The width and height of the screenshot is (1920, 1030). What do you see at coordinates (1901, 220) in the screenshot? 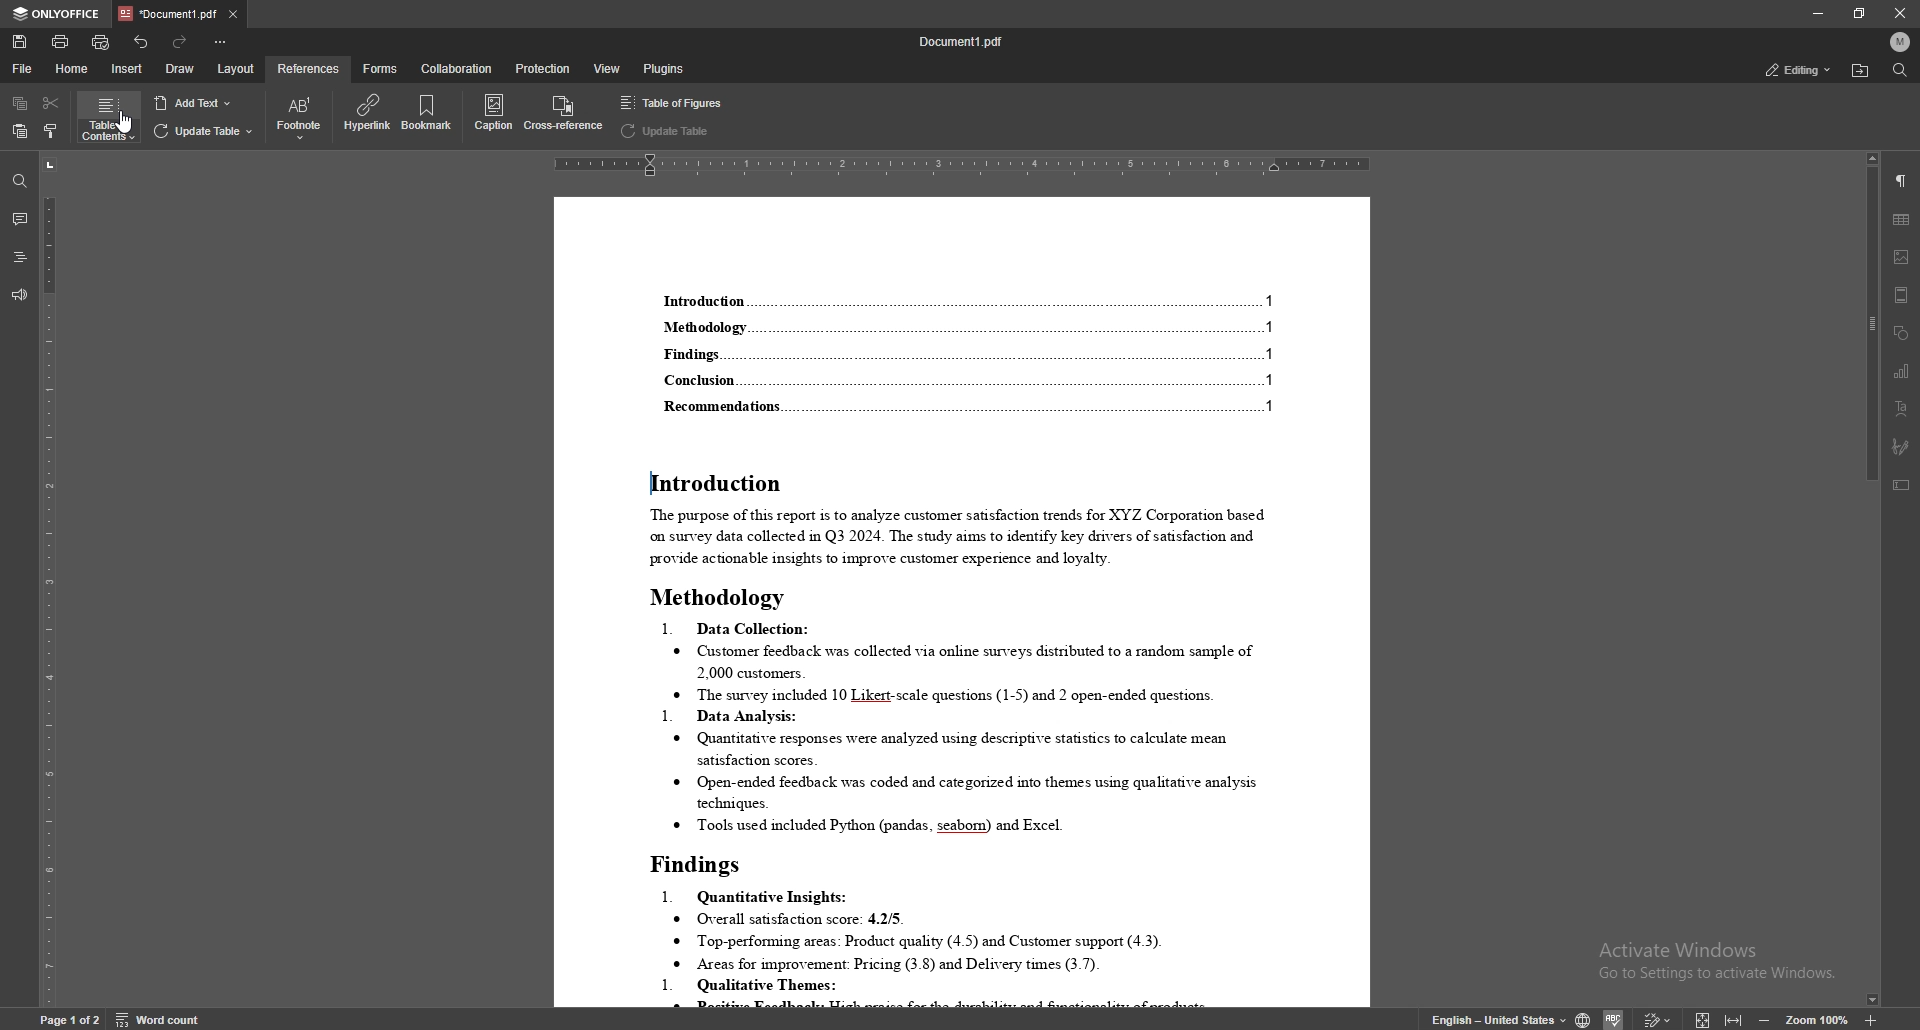
I see `table` at bounding box center [1901, 220].